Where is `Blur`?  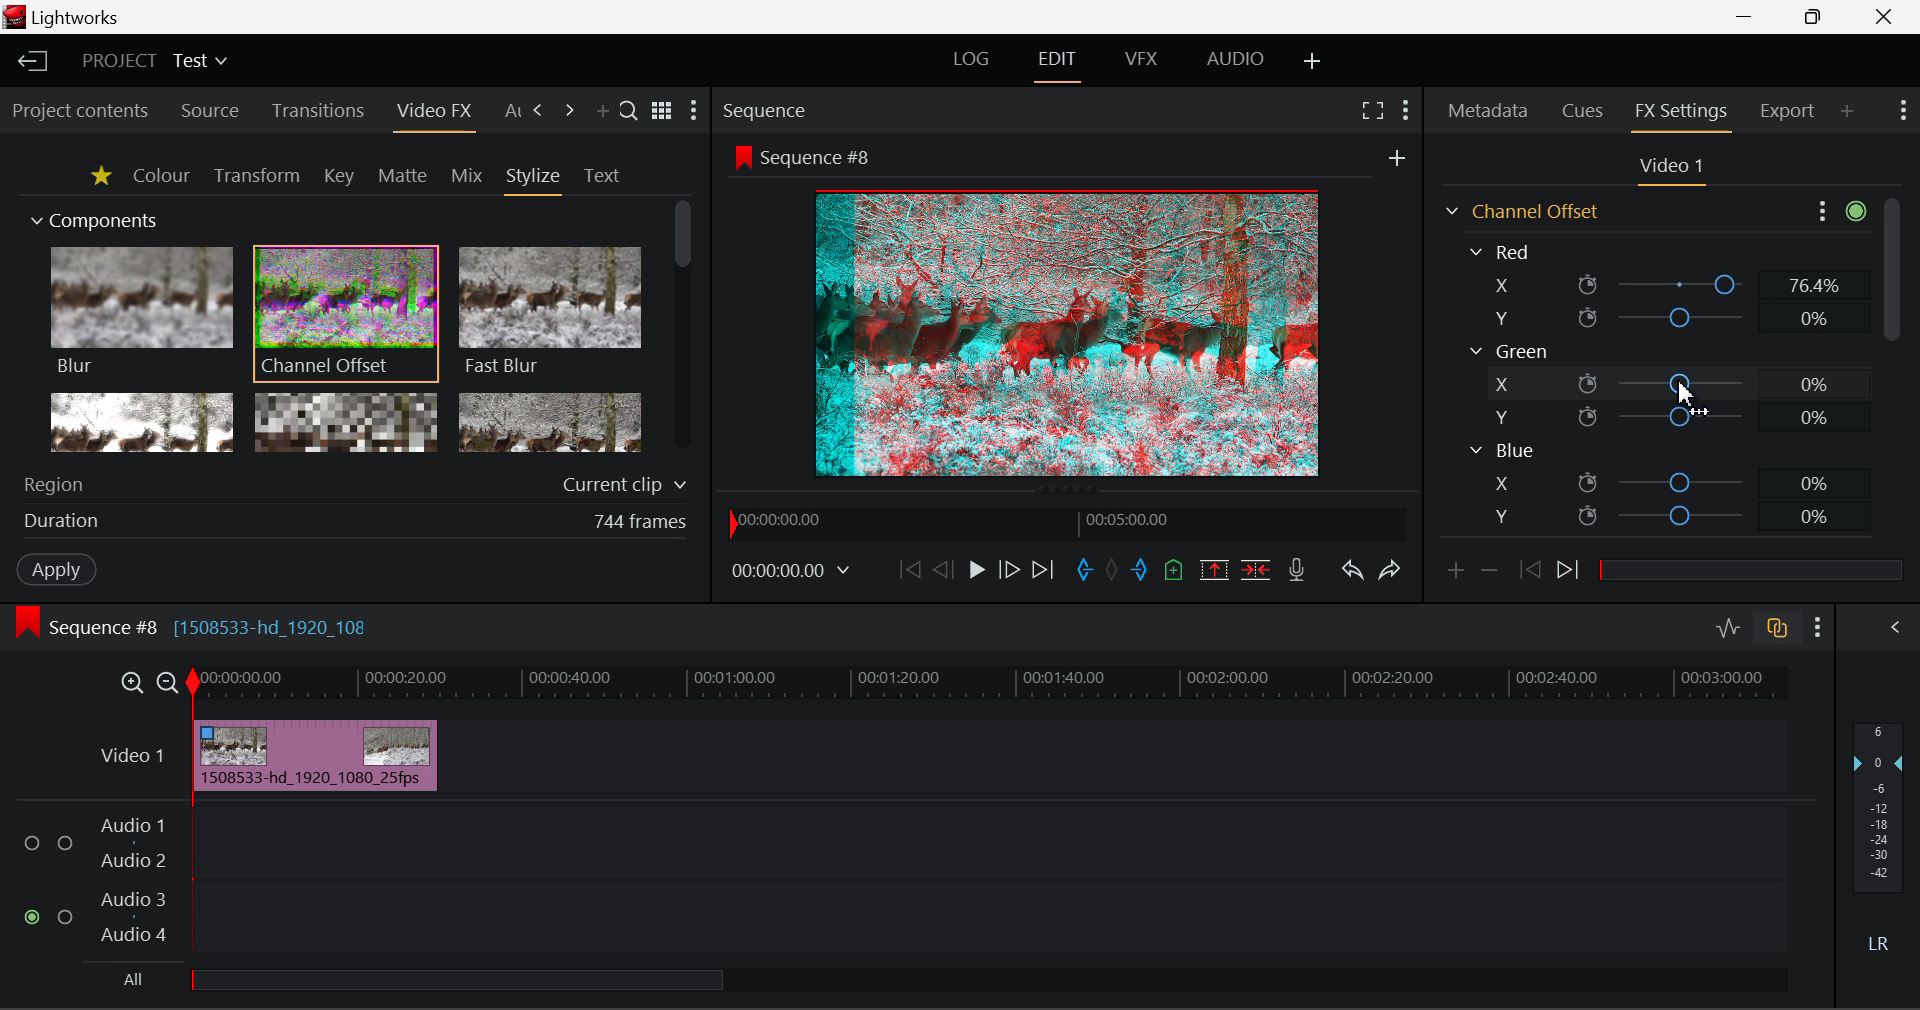 Blur is located at coordinates (140, 312).